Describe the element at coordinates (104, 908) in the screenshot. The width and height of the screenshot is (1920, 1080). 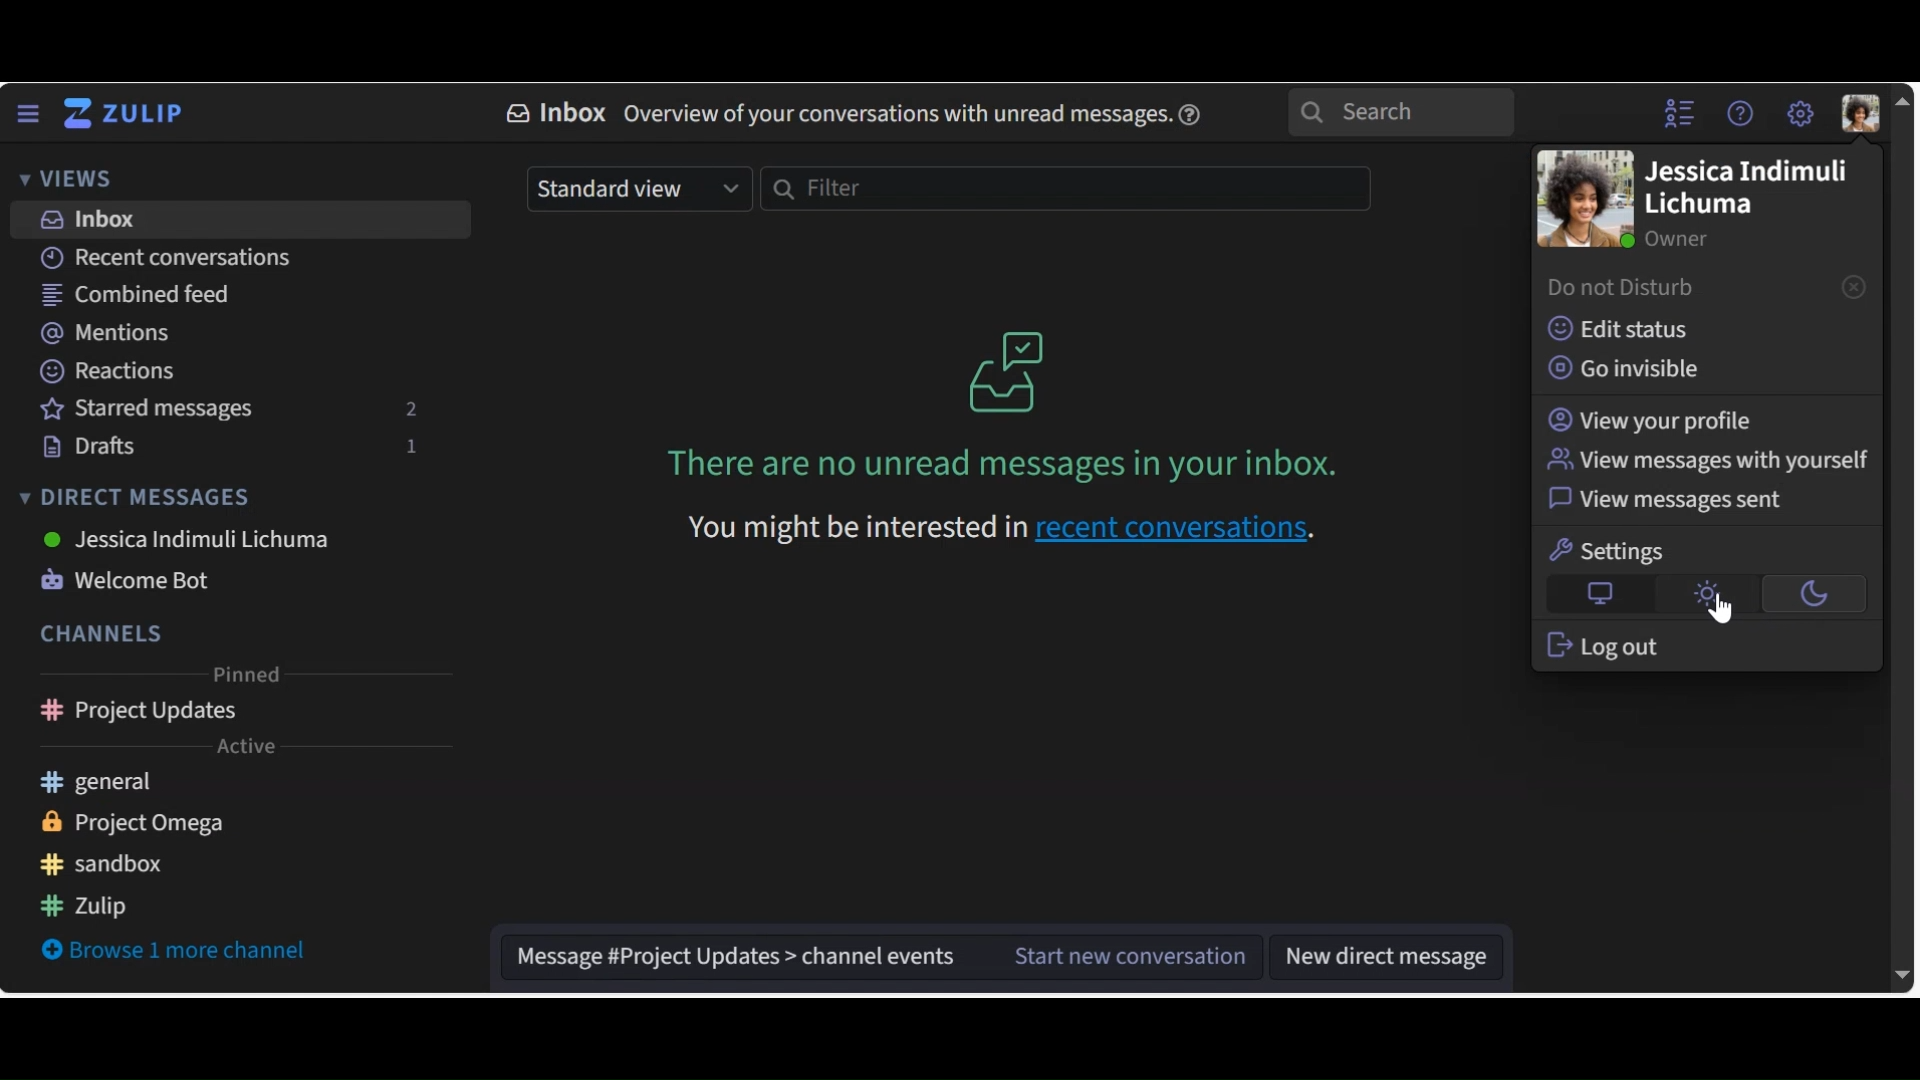
I see `Zulip` at that location.